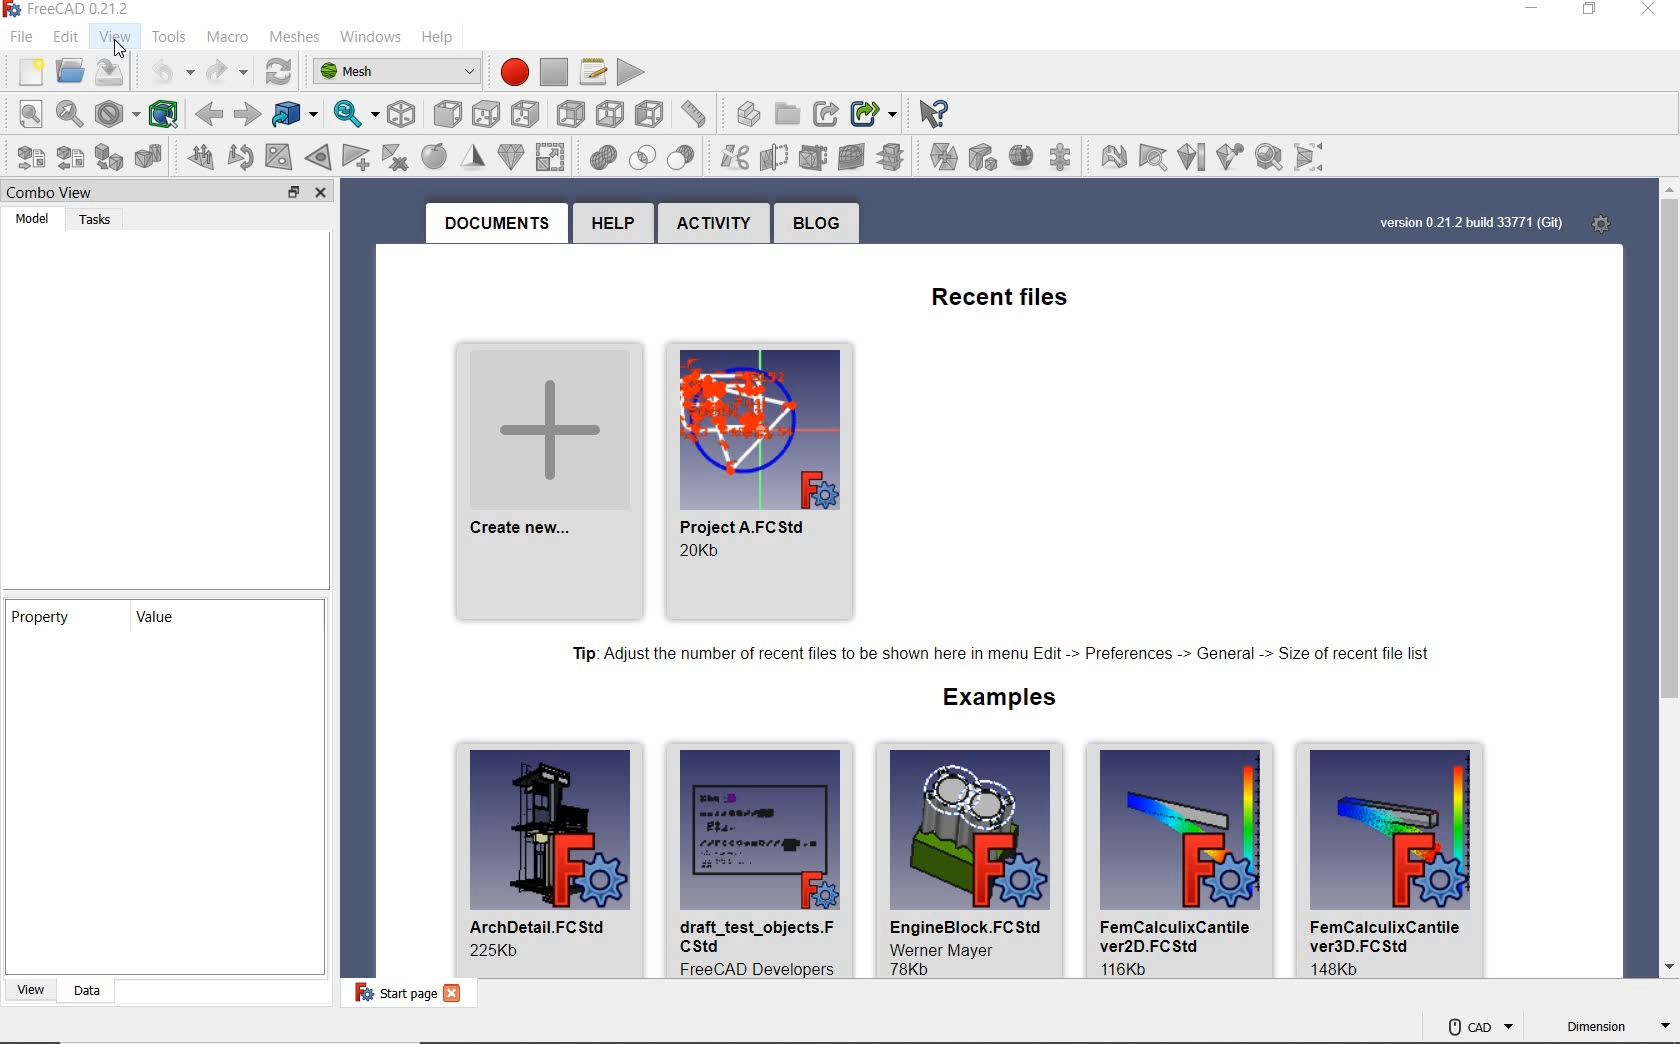  I want to click on evaluate and repair mesh, so click(1063, 156).